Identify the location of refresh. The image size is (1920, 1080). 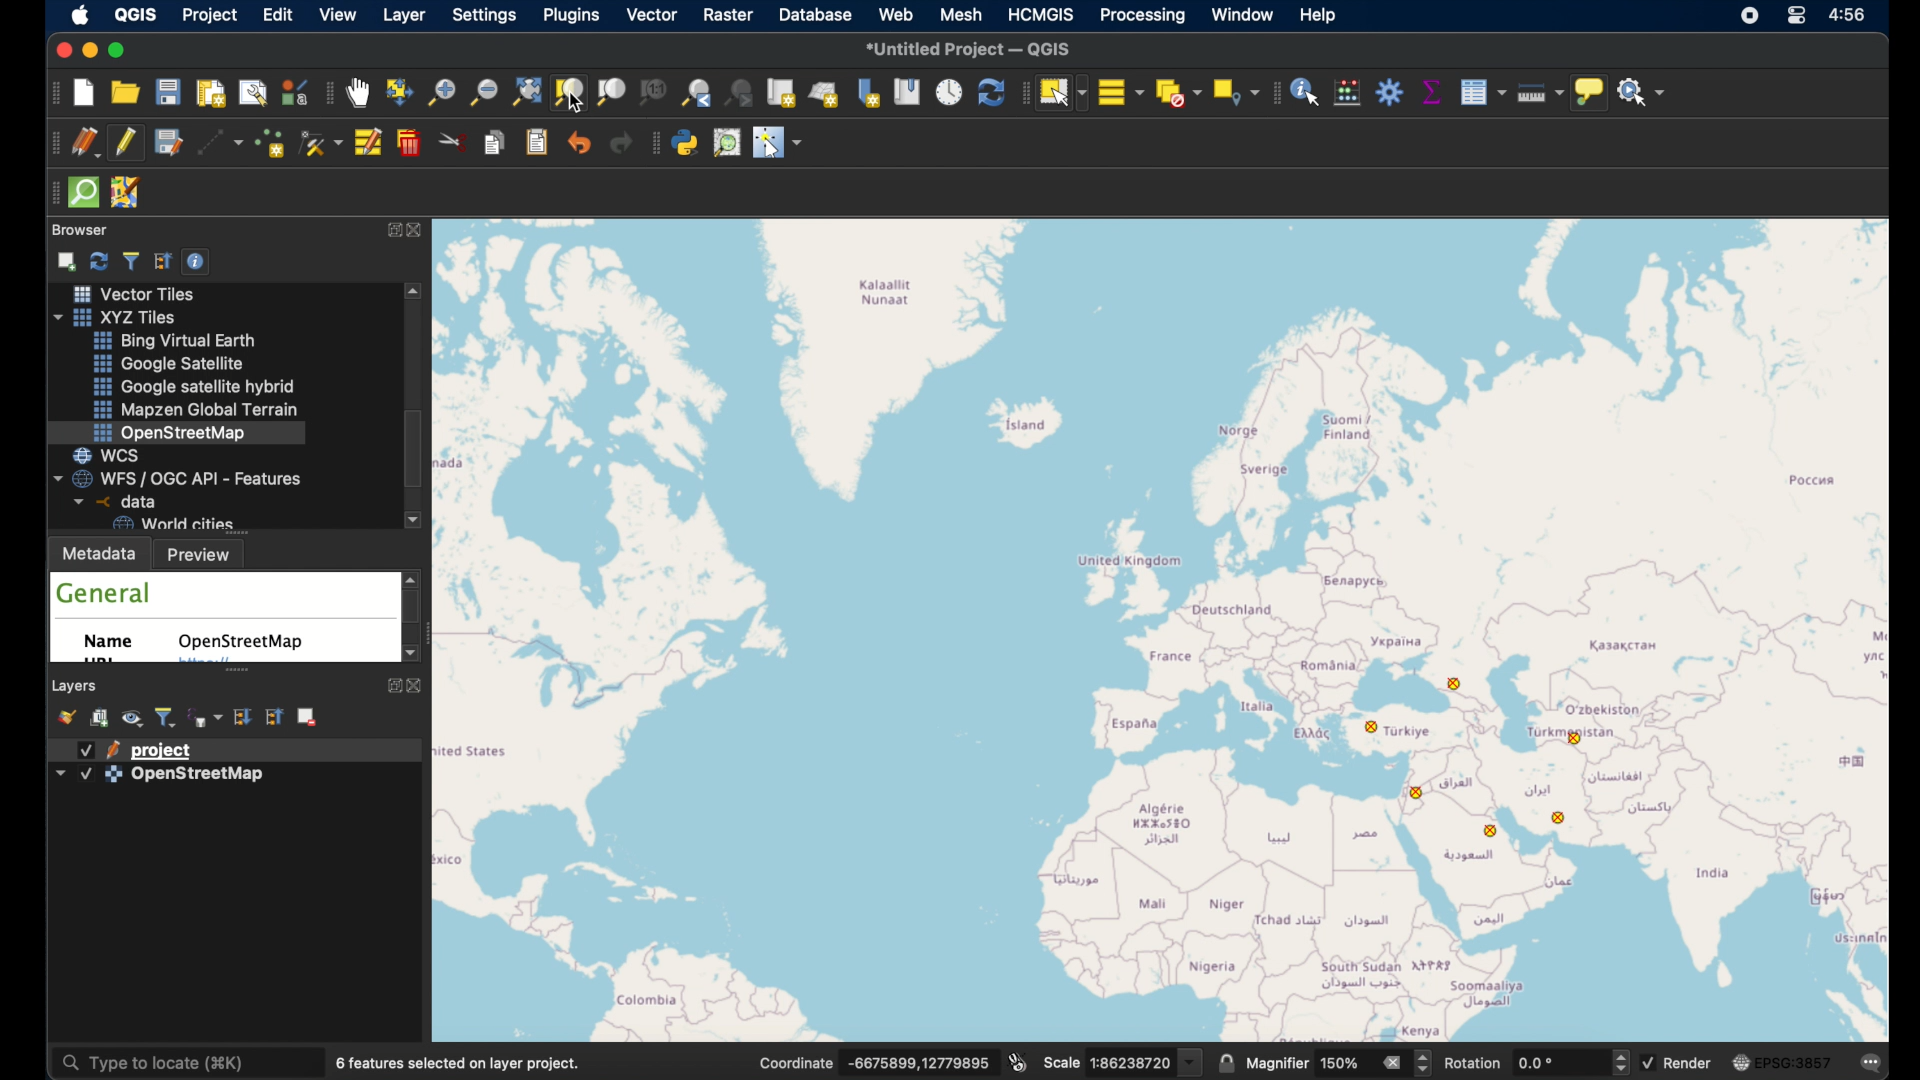
(989, 92).